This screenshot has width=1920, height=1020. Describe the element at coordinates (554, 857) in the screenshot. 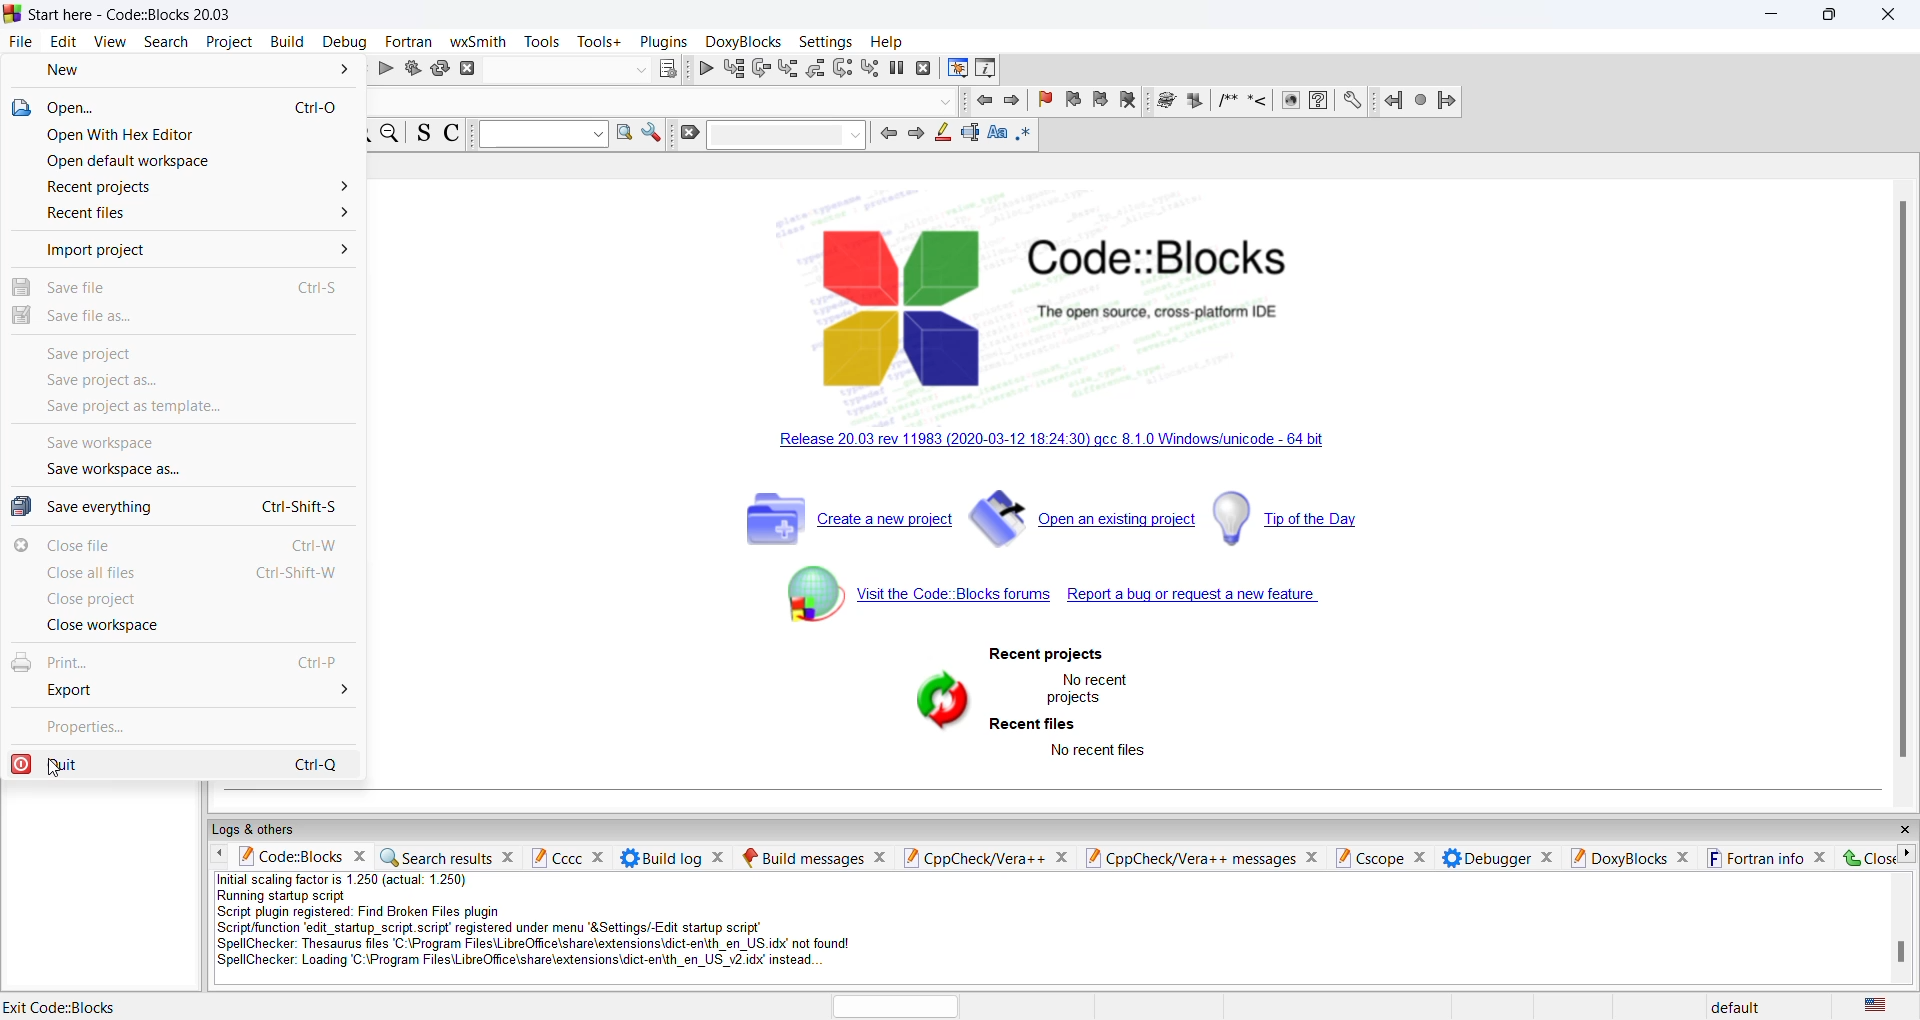

I see `Ccc pane` at that location.